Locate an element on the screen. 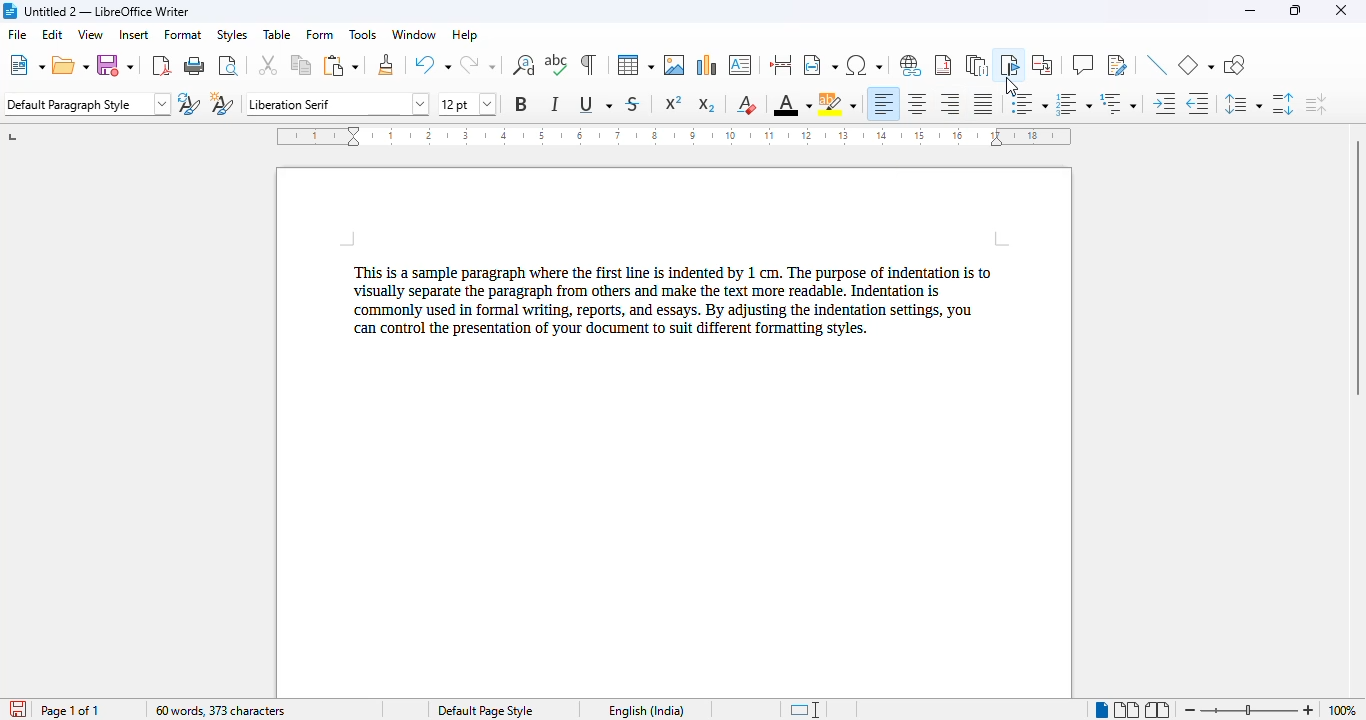 This screenshot has height=720, width=1366. text language is located at coordinates (645, 710).